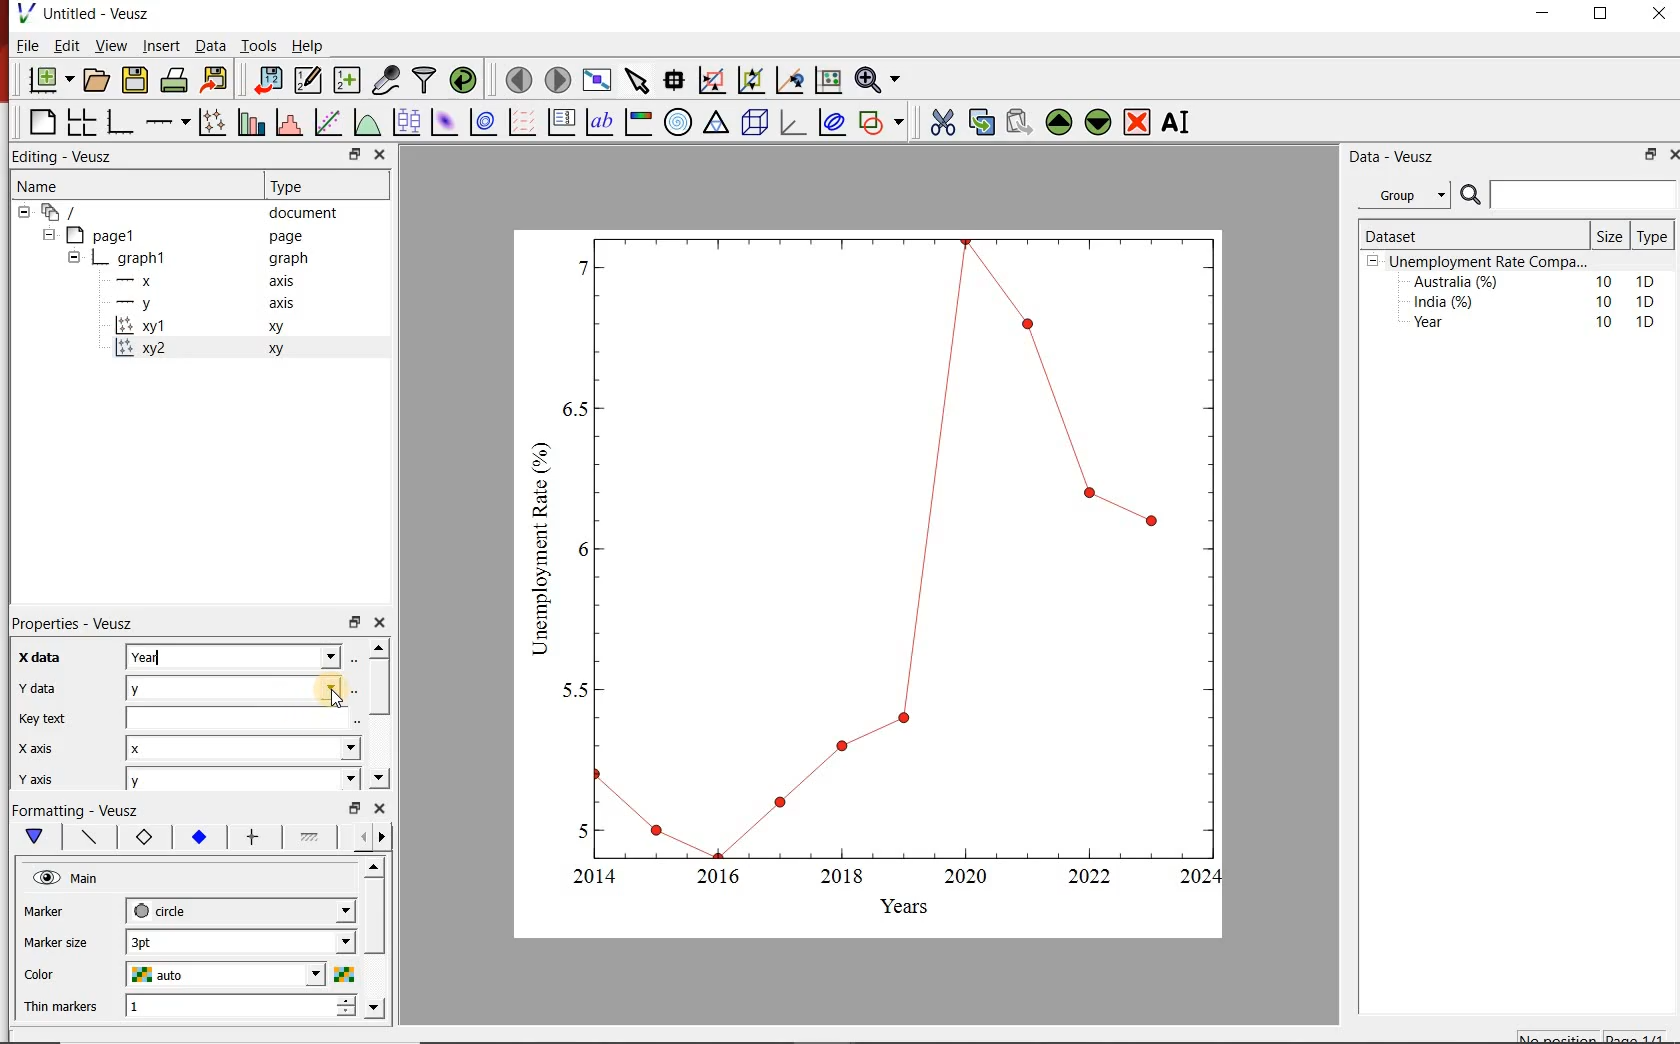 The image size is (1680, 1044). What do you see at coordinates (313, 186) in the screenshot?
I see `Type` at bounding box center [313, 186].